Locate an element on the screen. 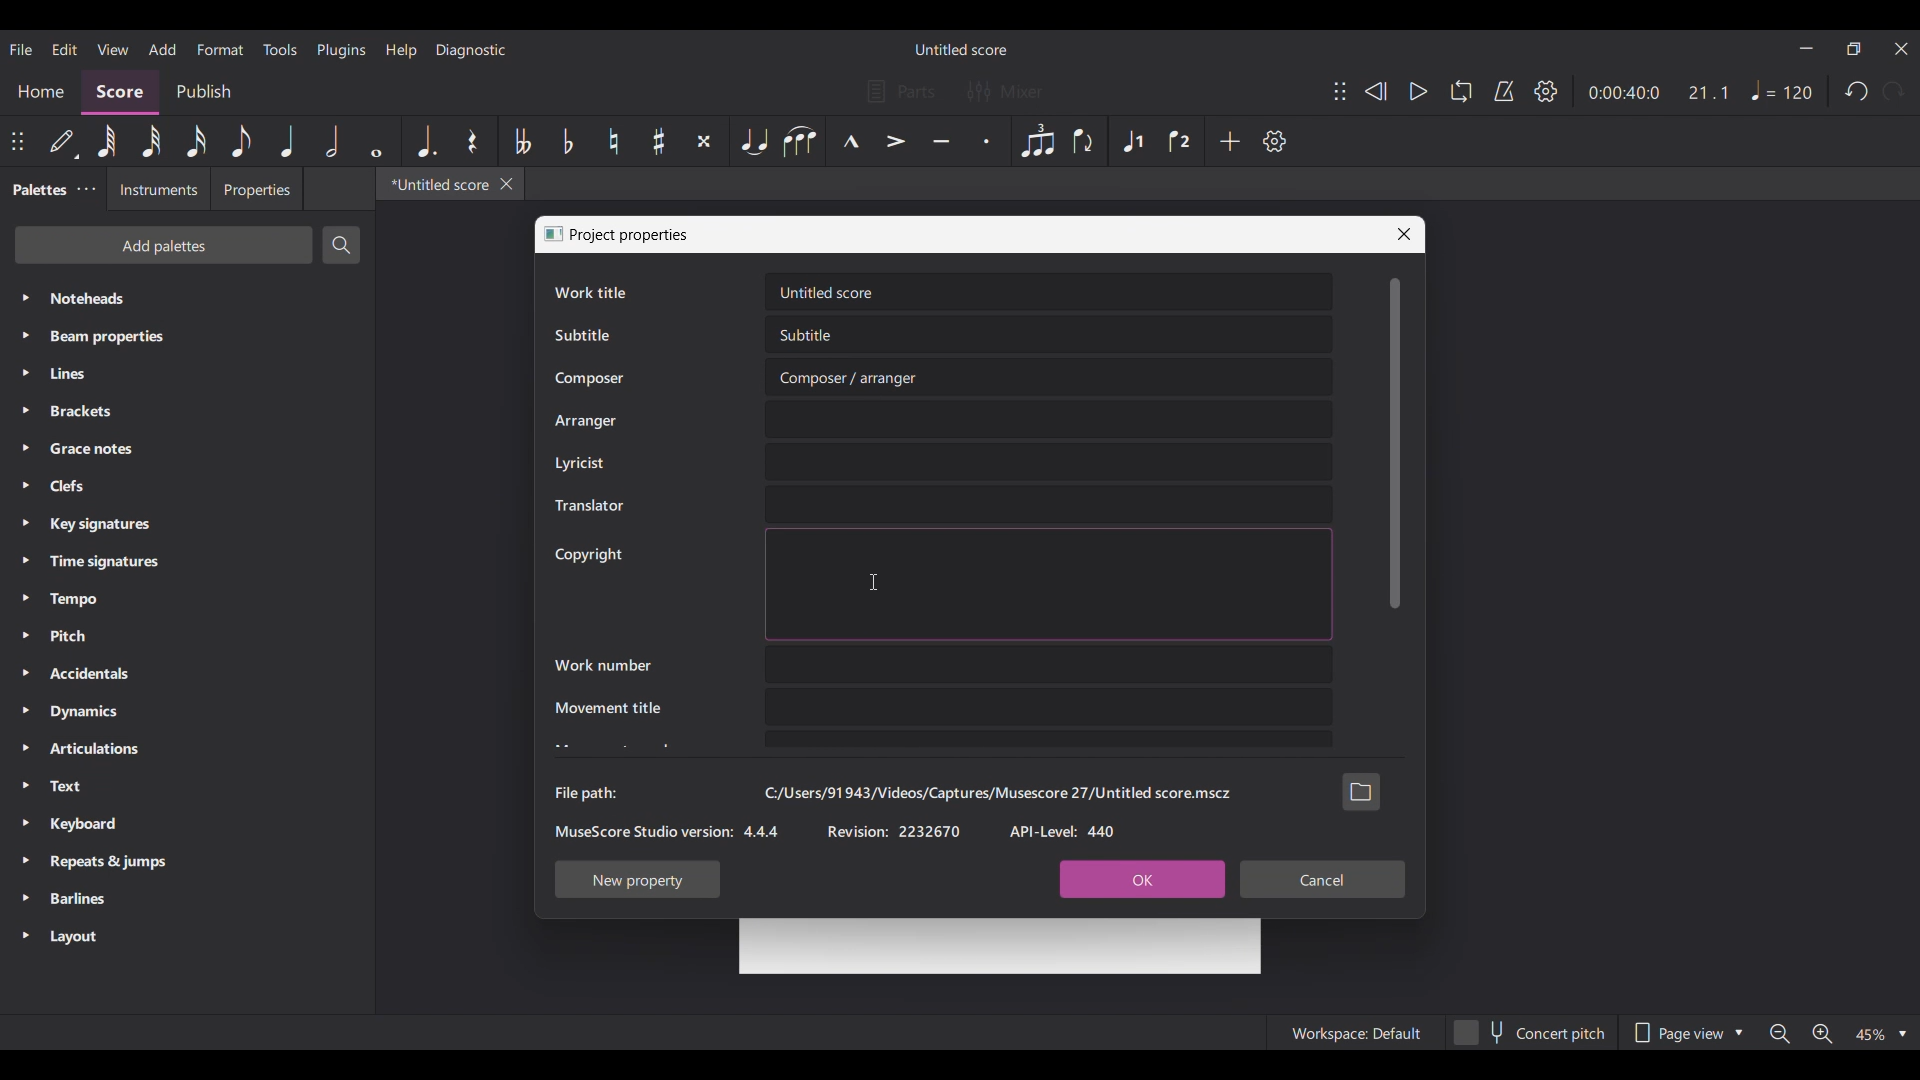 This screenshot has width=1920, height=1080. Subtitle is located at coordinates (581, 335).